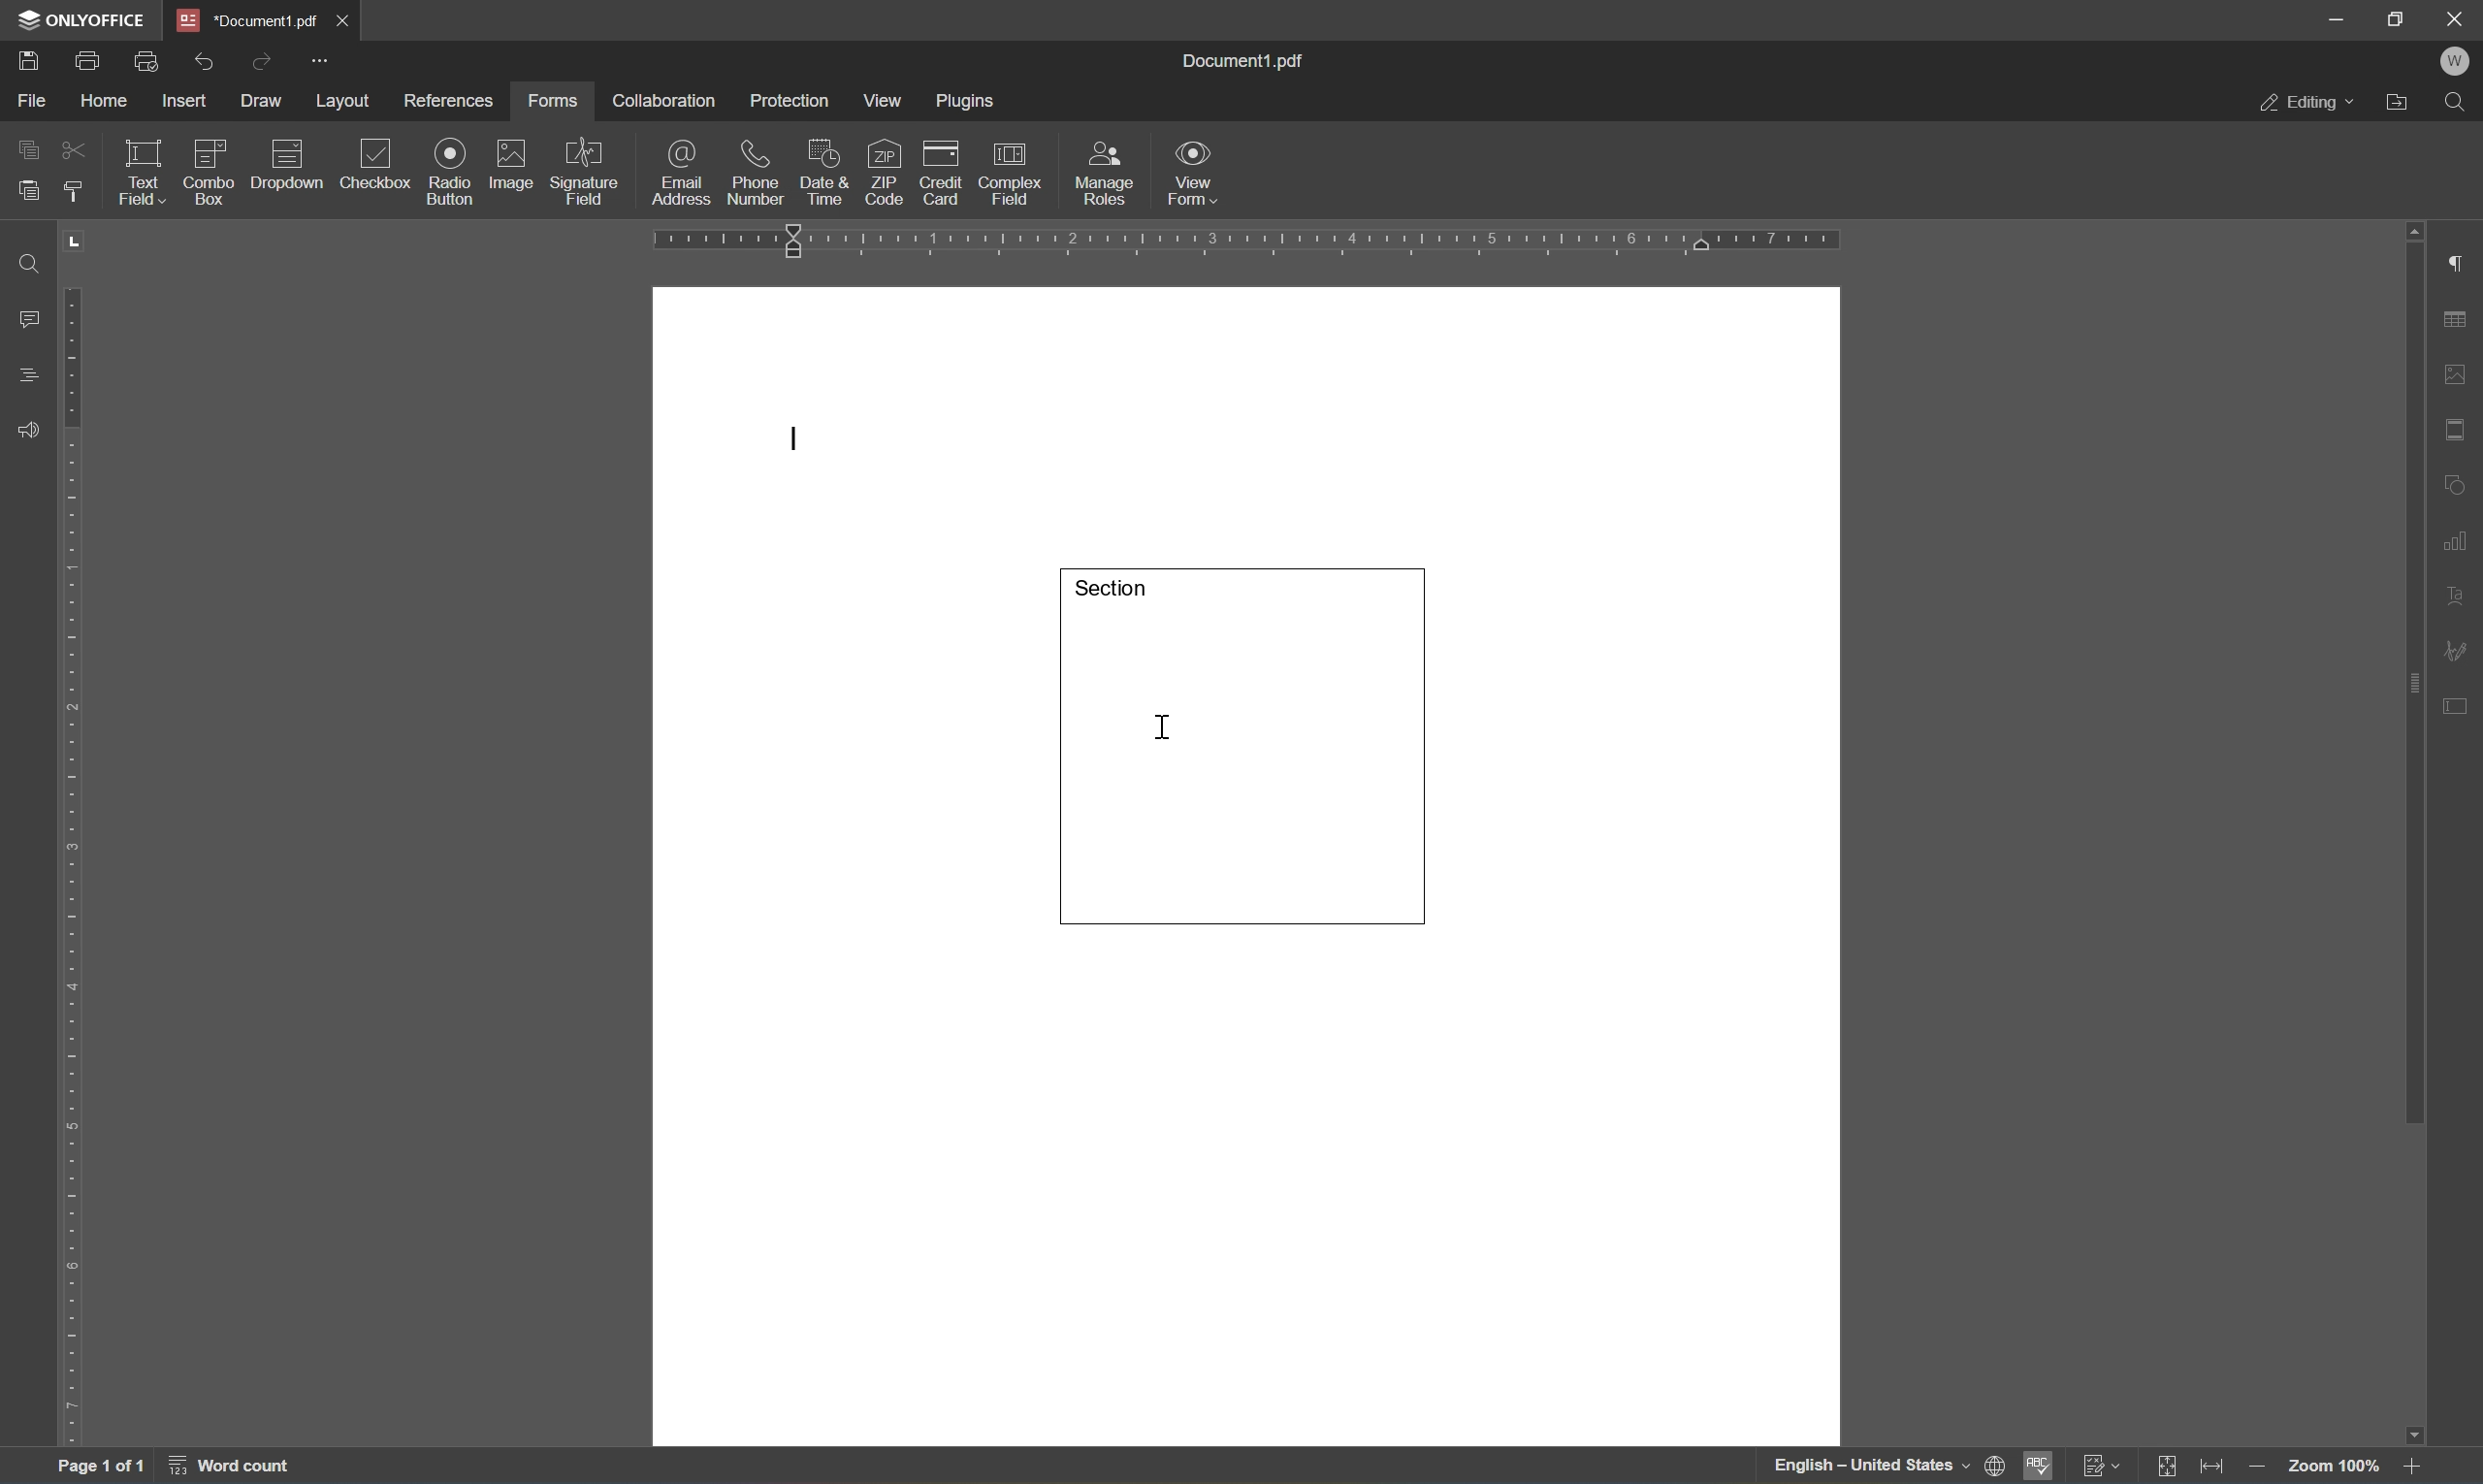 Image resolution: width=2483 pixels, height=1484 pixels. I want to click on email adddress, so click(680, 172).